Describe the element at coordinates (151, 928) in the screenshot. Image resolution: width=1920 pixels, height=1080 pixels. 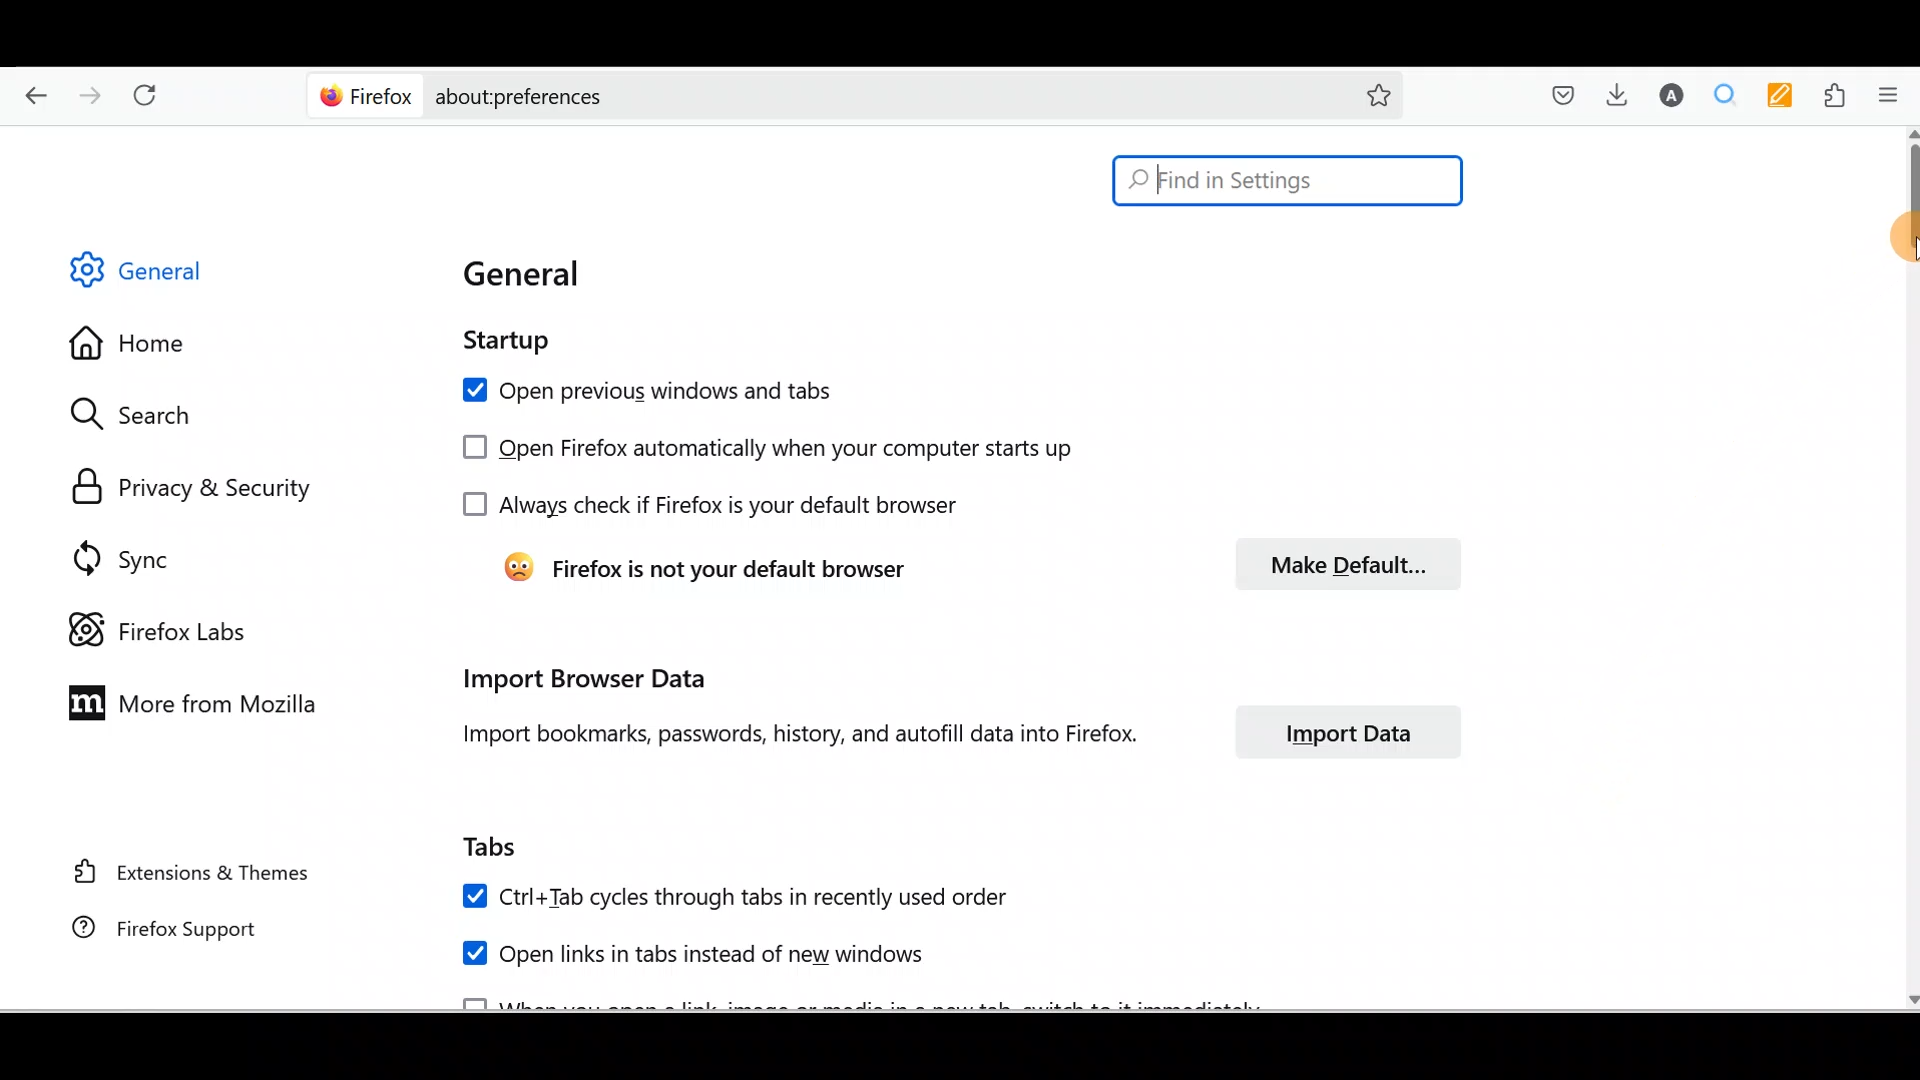
I see `Firefox support` at that location.